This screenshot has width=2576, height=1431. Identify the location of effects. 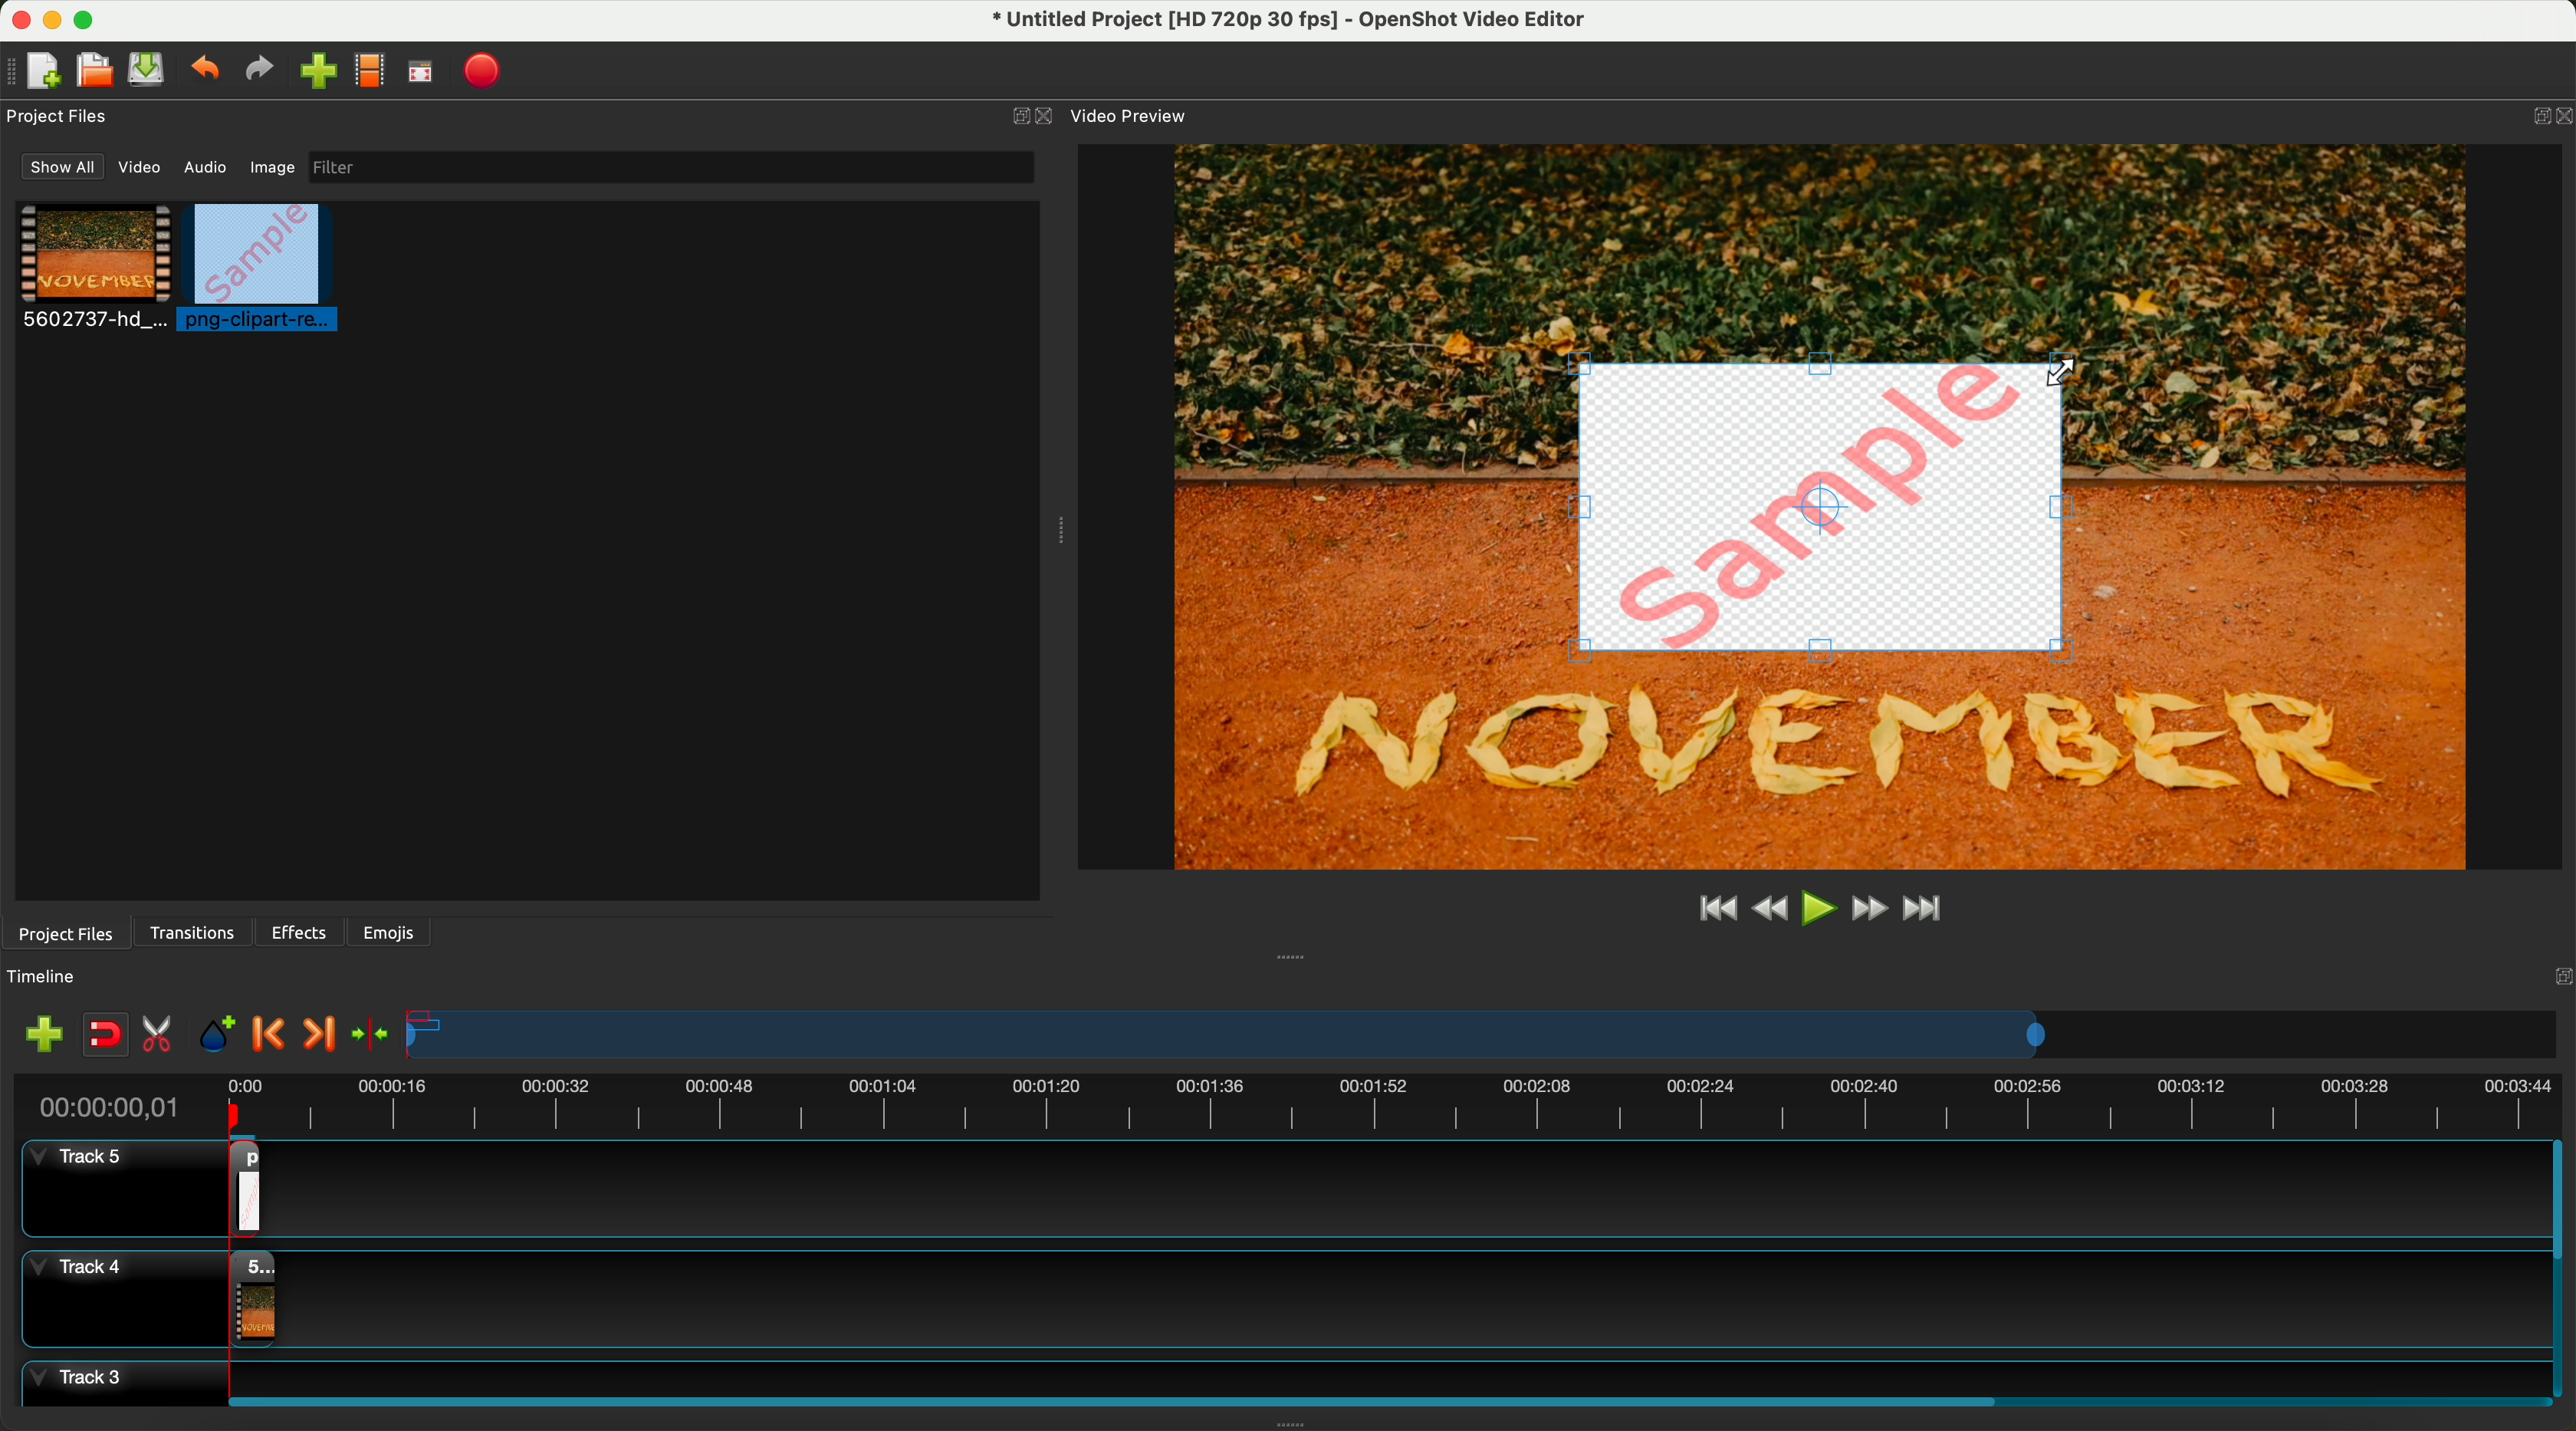
(301, 932).